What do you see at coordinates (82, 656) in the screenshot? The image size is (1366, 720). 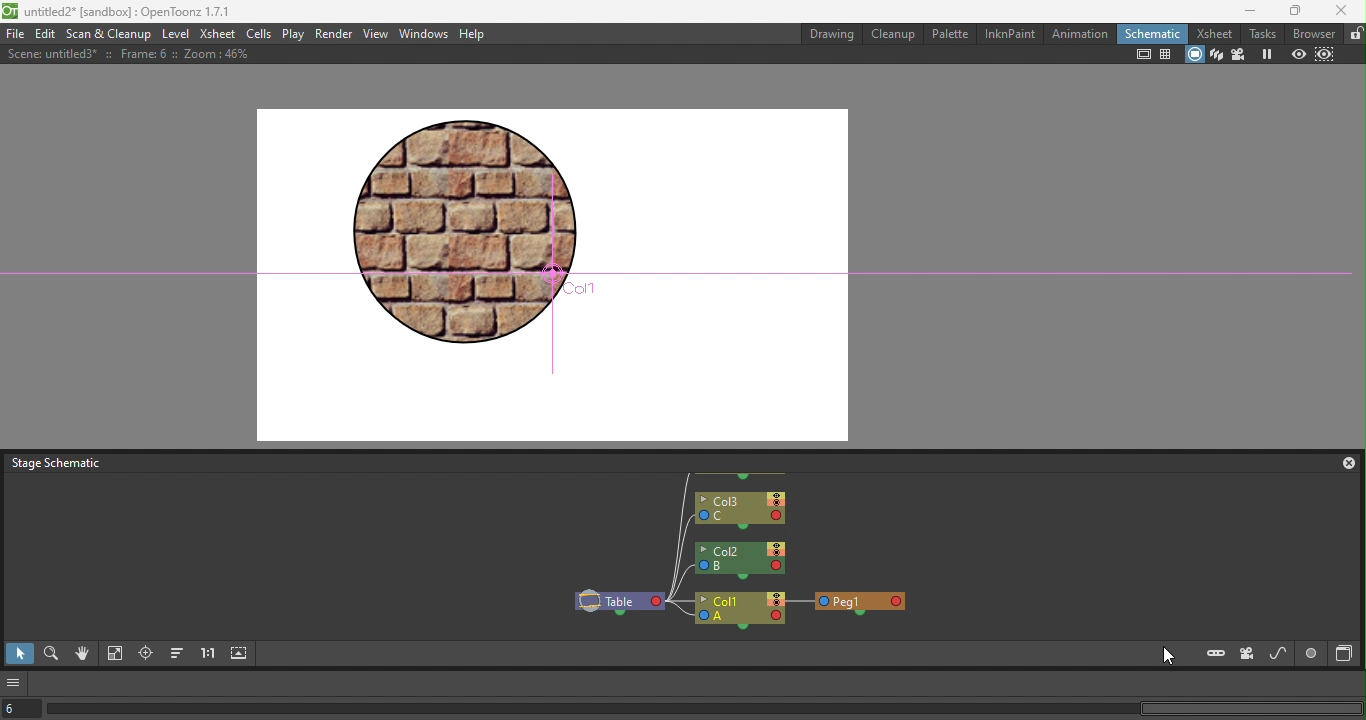 I see `Hand mode` at bounding box center [82, 656].